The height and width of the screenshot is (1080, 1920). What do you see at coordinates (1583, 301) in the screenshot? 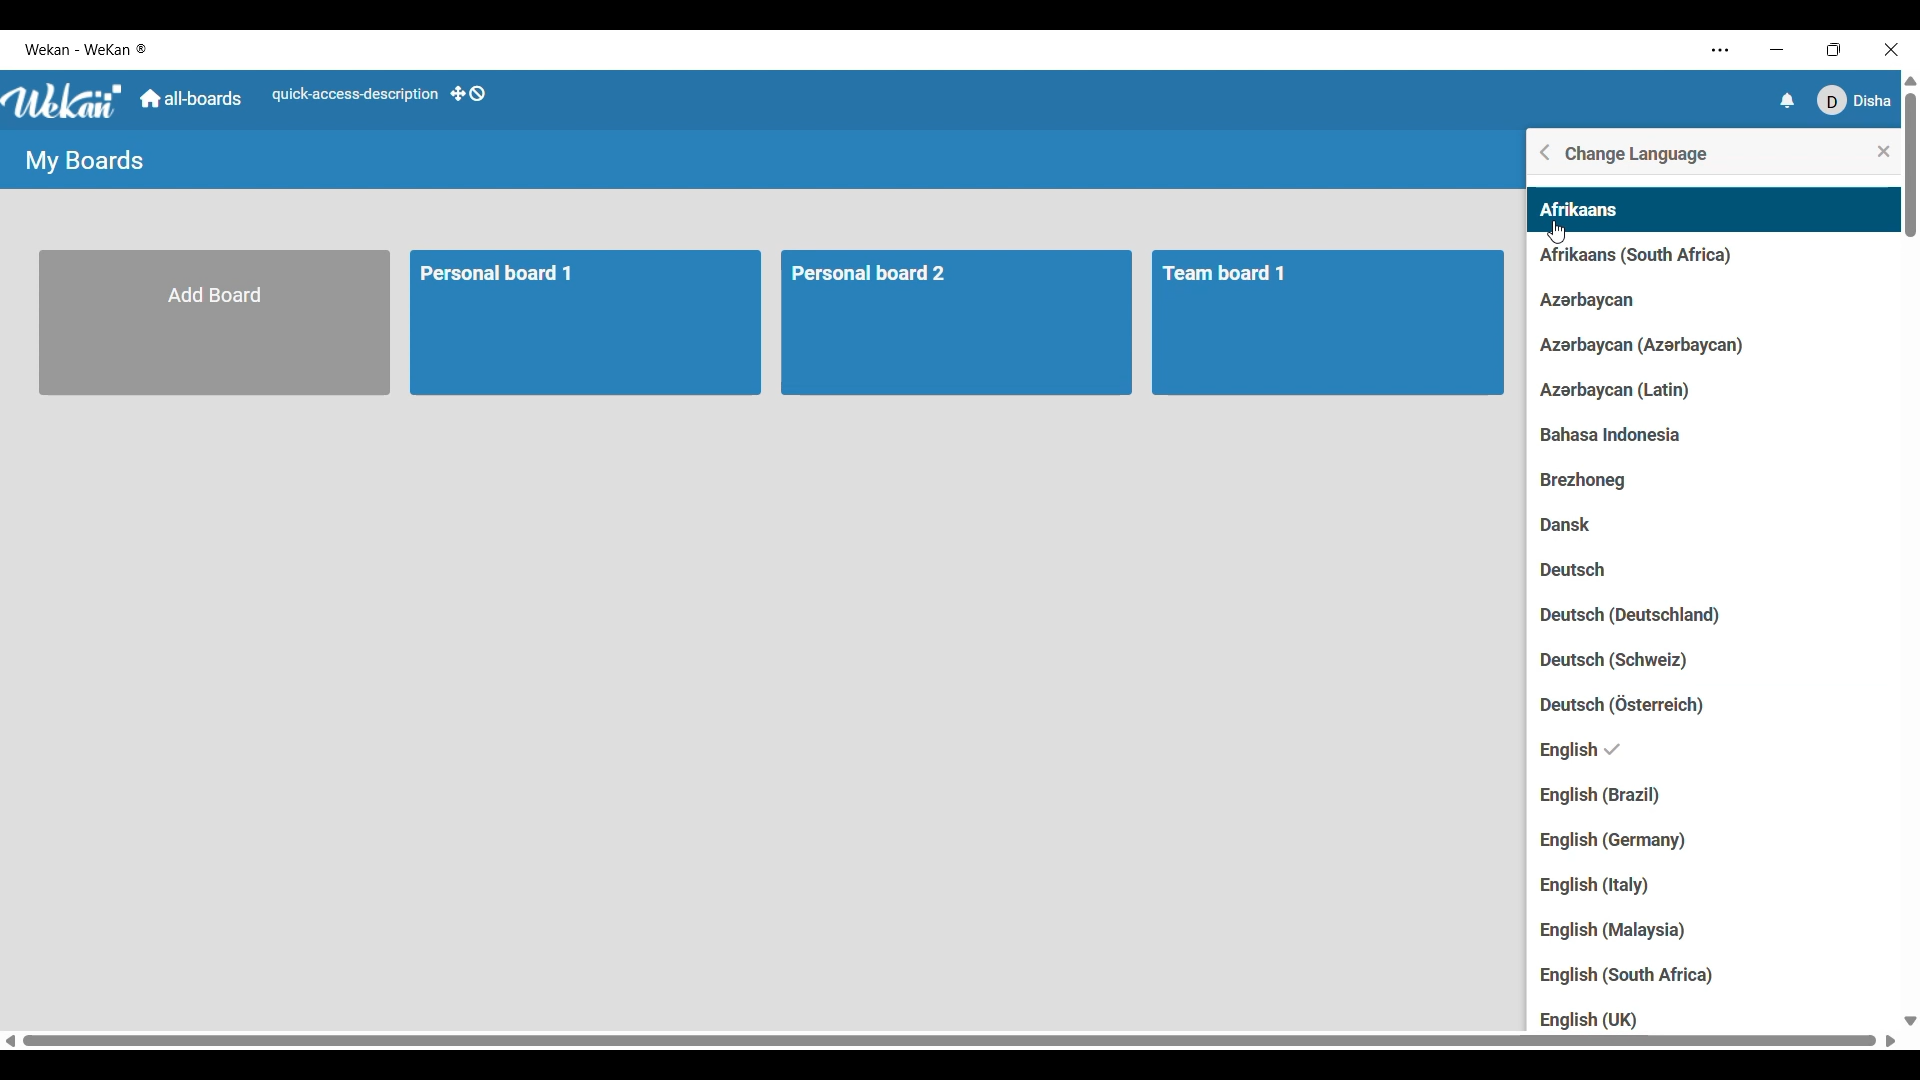
I see `Azarbaycan` at bounding box center [1583, 301].